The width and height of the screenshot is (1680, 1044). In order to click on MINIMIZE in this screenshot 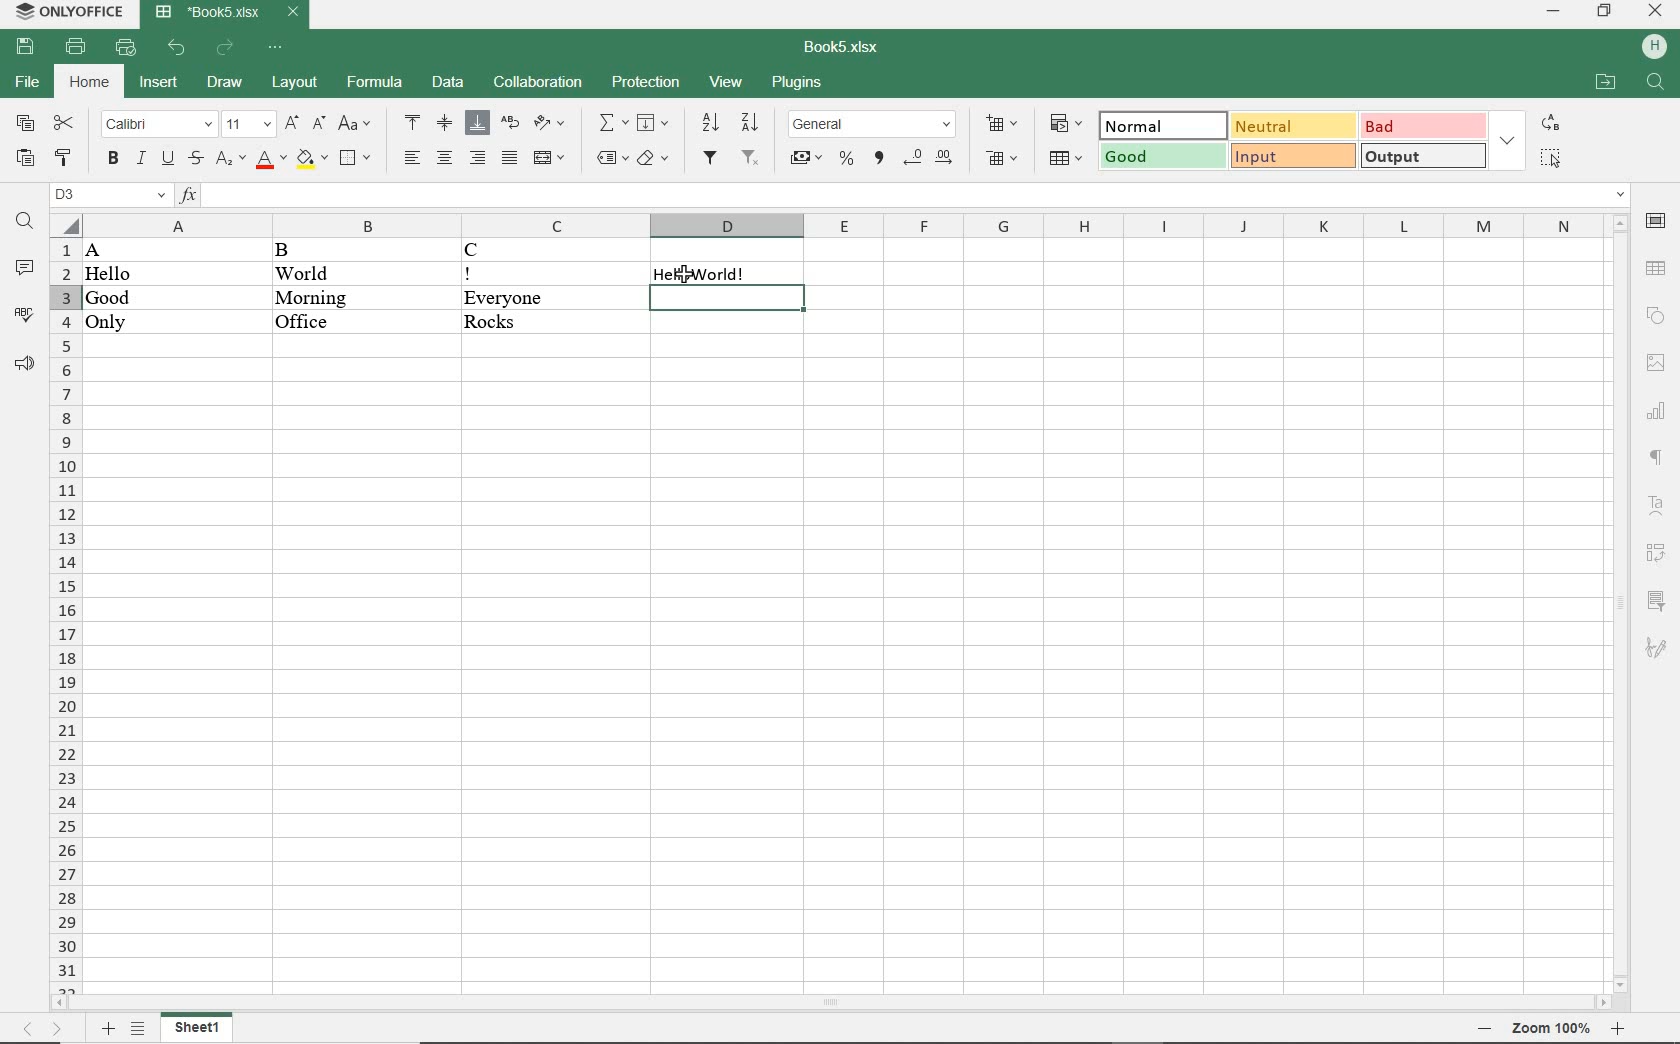, I will do `click(1553, 12)`.